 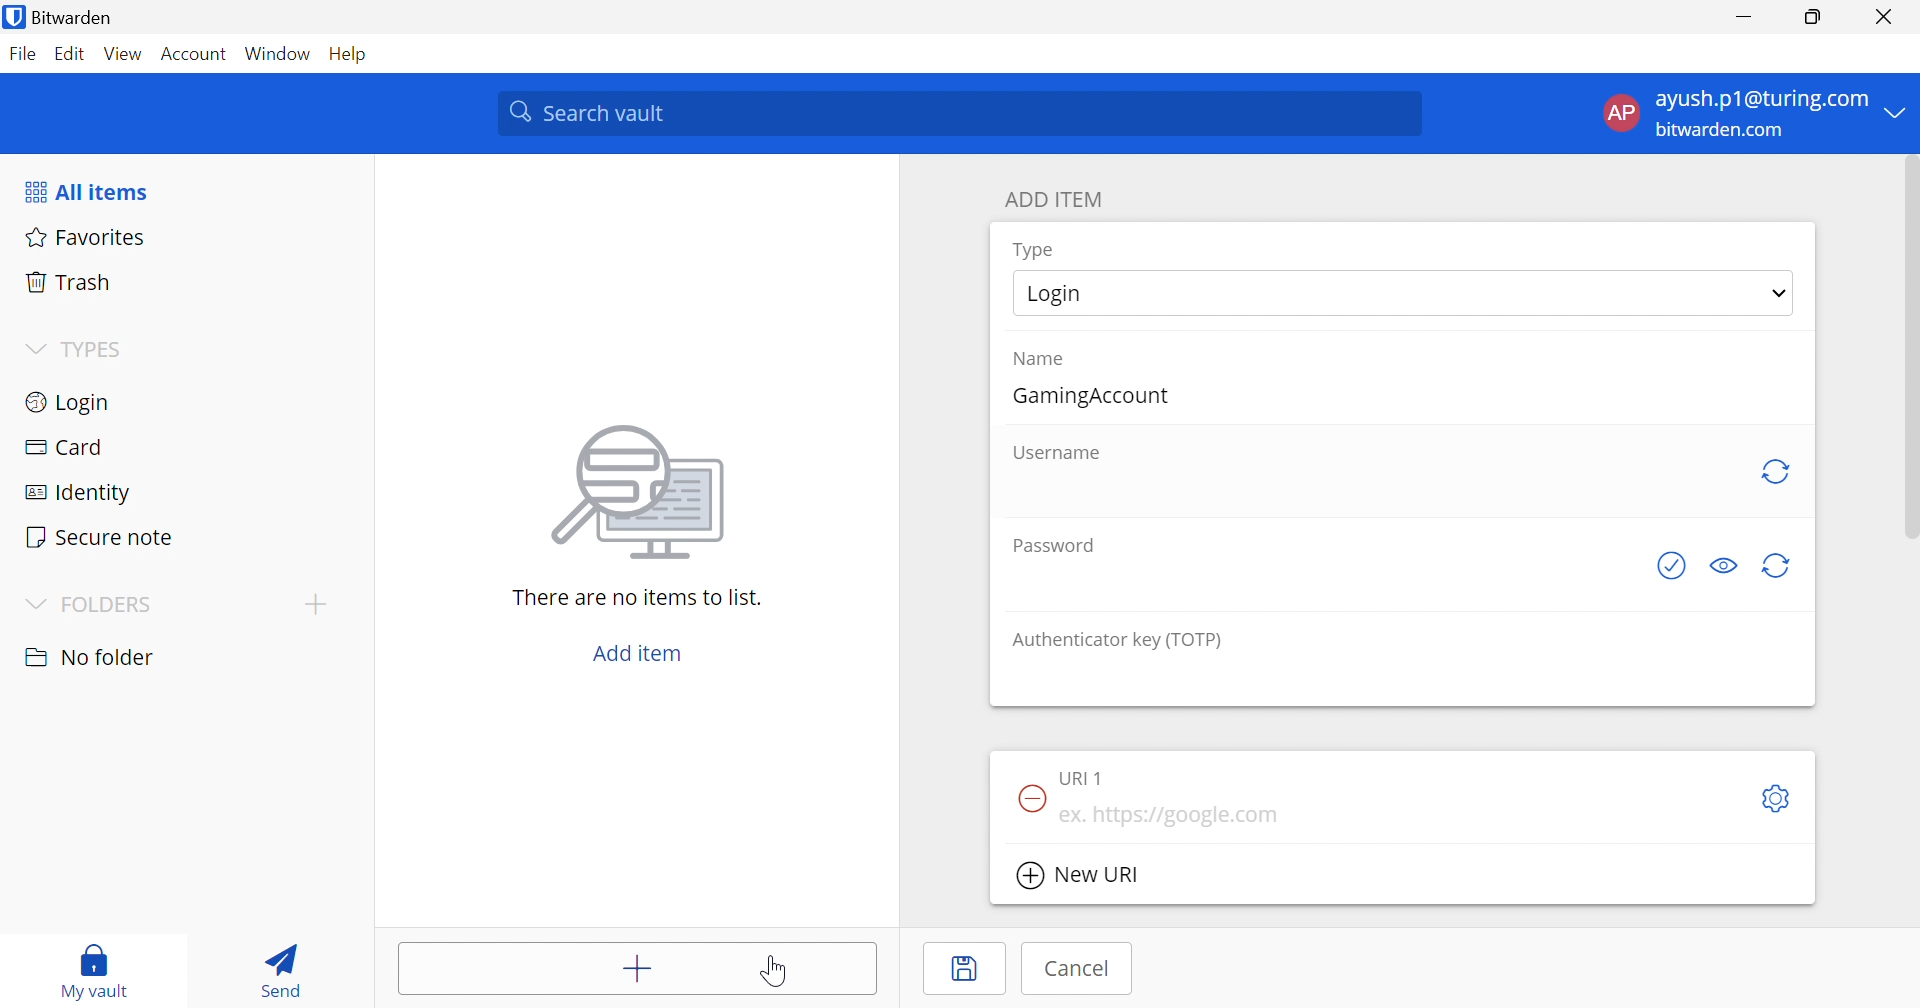 What do you see at coordinates (1051, 547) in the screenshot?
I see `Password` at bounding box center [1051, 547].